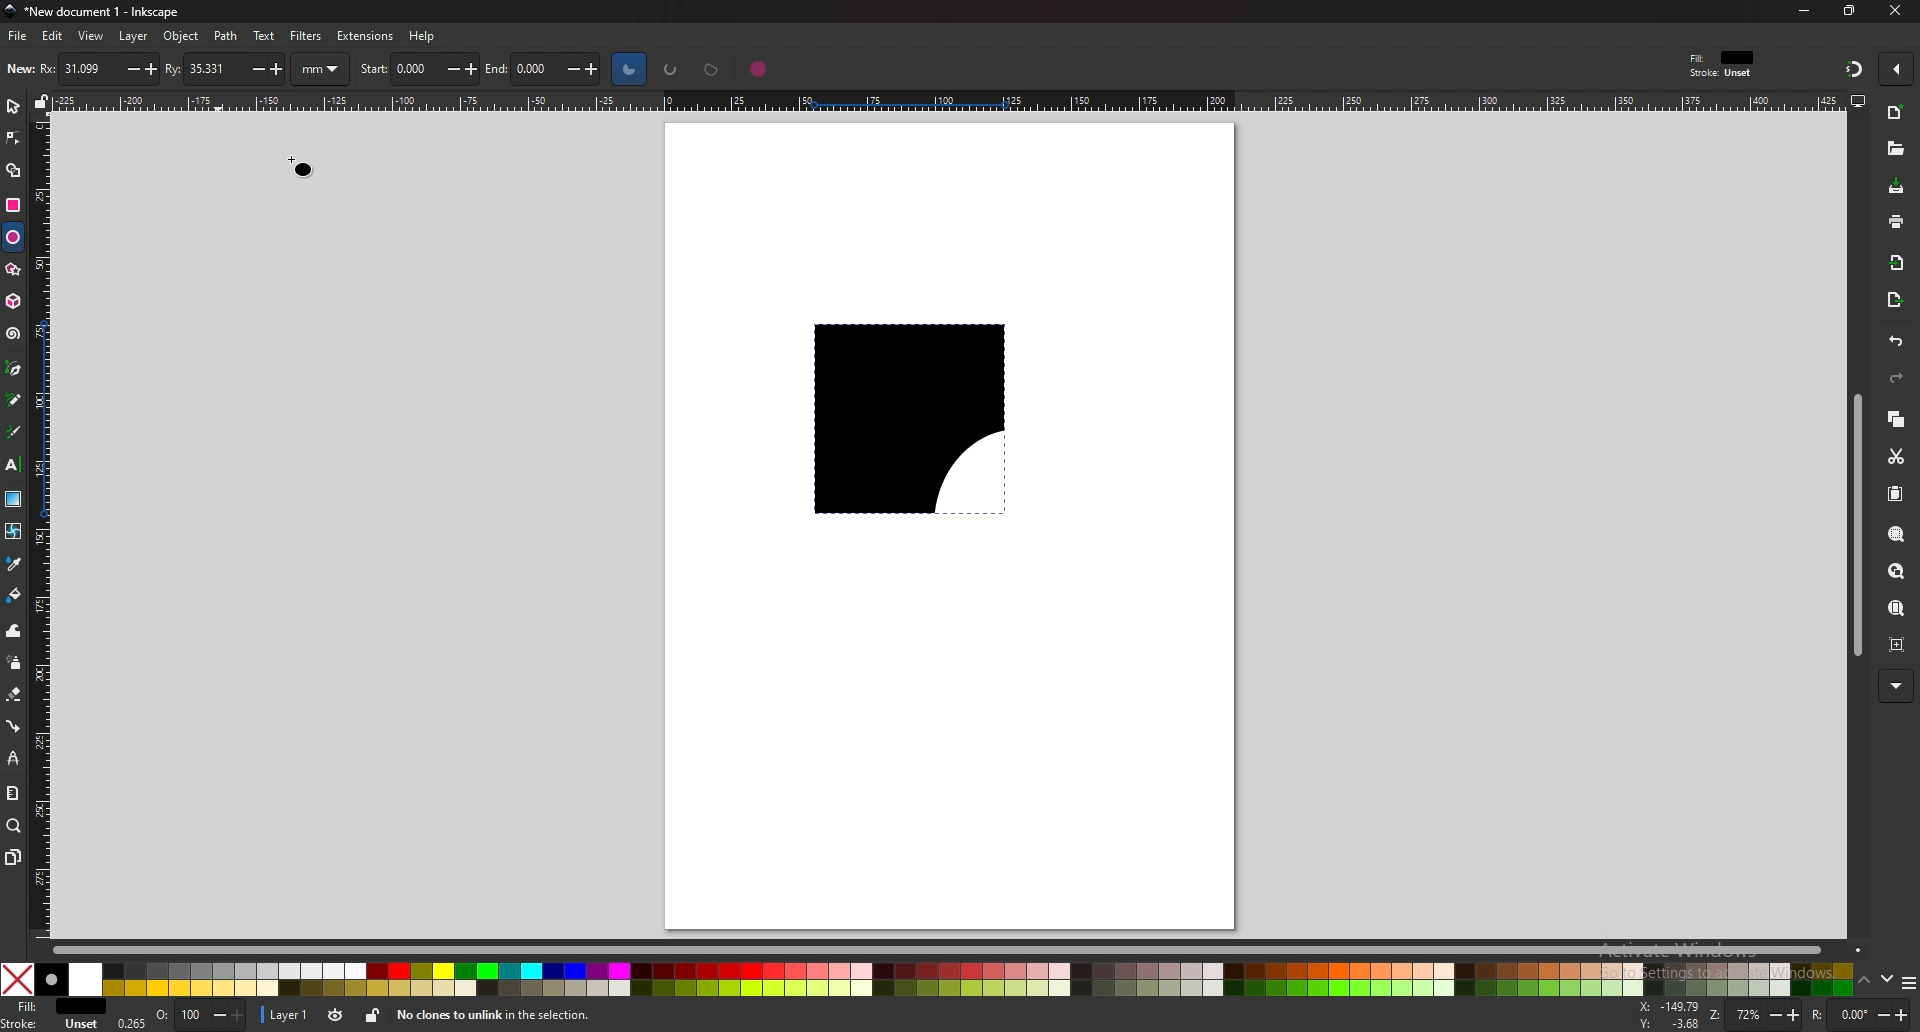 The image size is (1920, 1032). I want to click on zoom, so click(1756, 1015).